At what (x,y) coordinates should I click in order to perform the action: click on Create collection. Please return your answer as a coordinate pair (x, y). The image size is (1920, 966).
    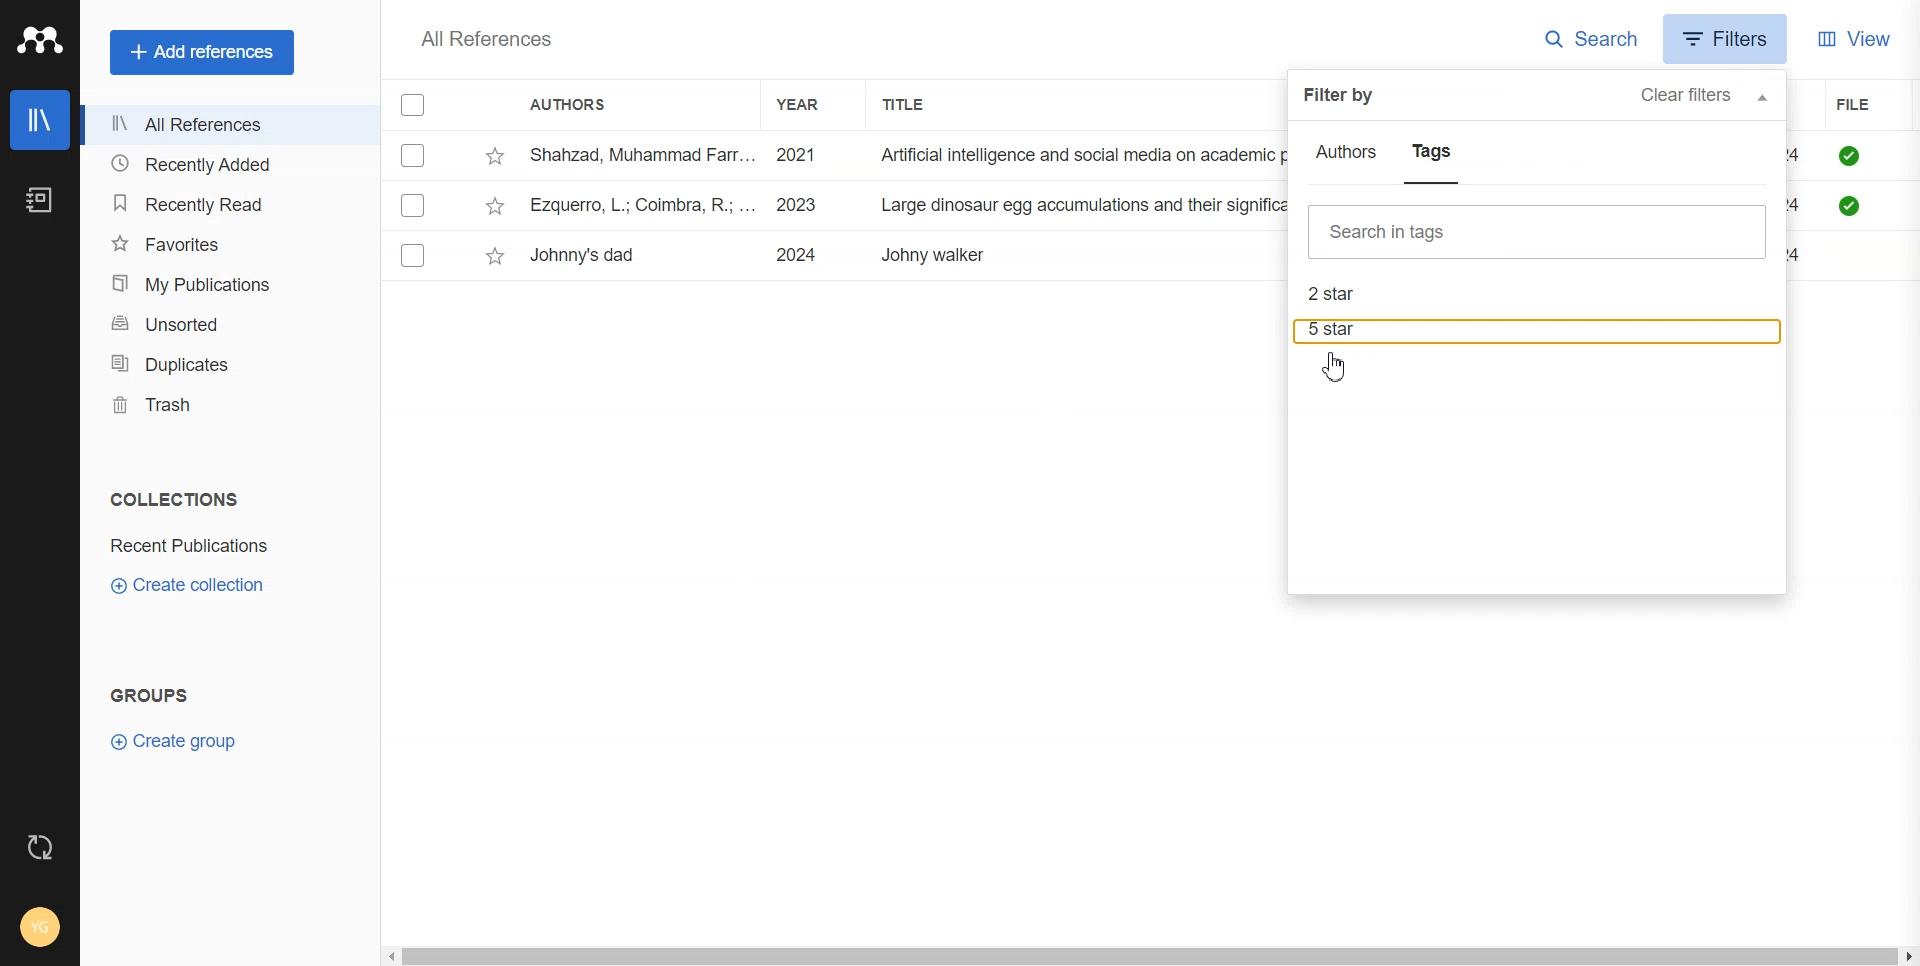
    Looking at the image, I should click on (189, 584).